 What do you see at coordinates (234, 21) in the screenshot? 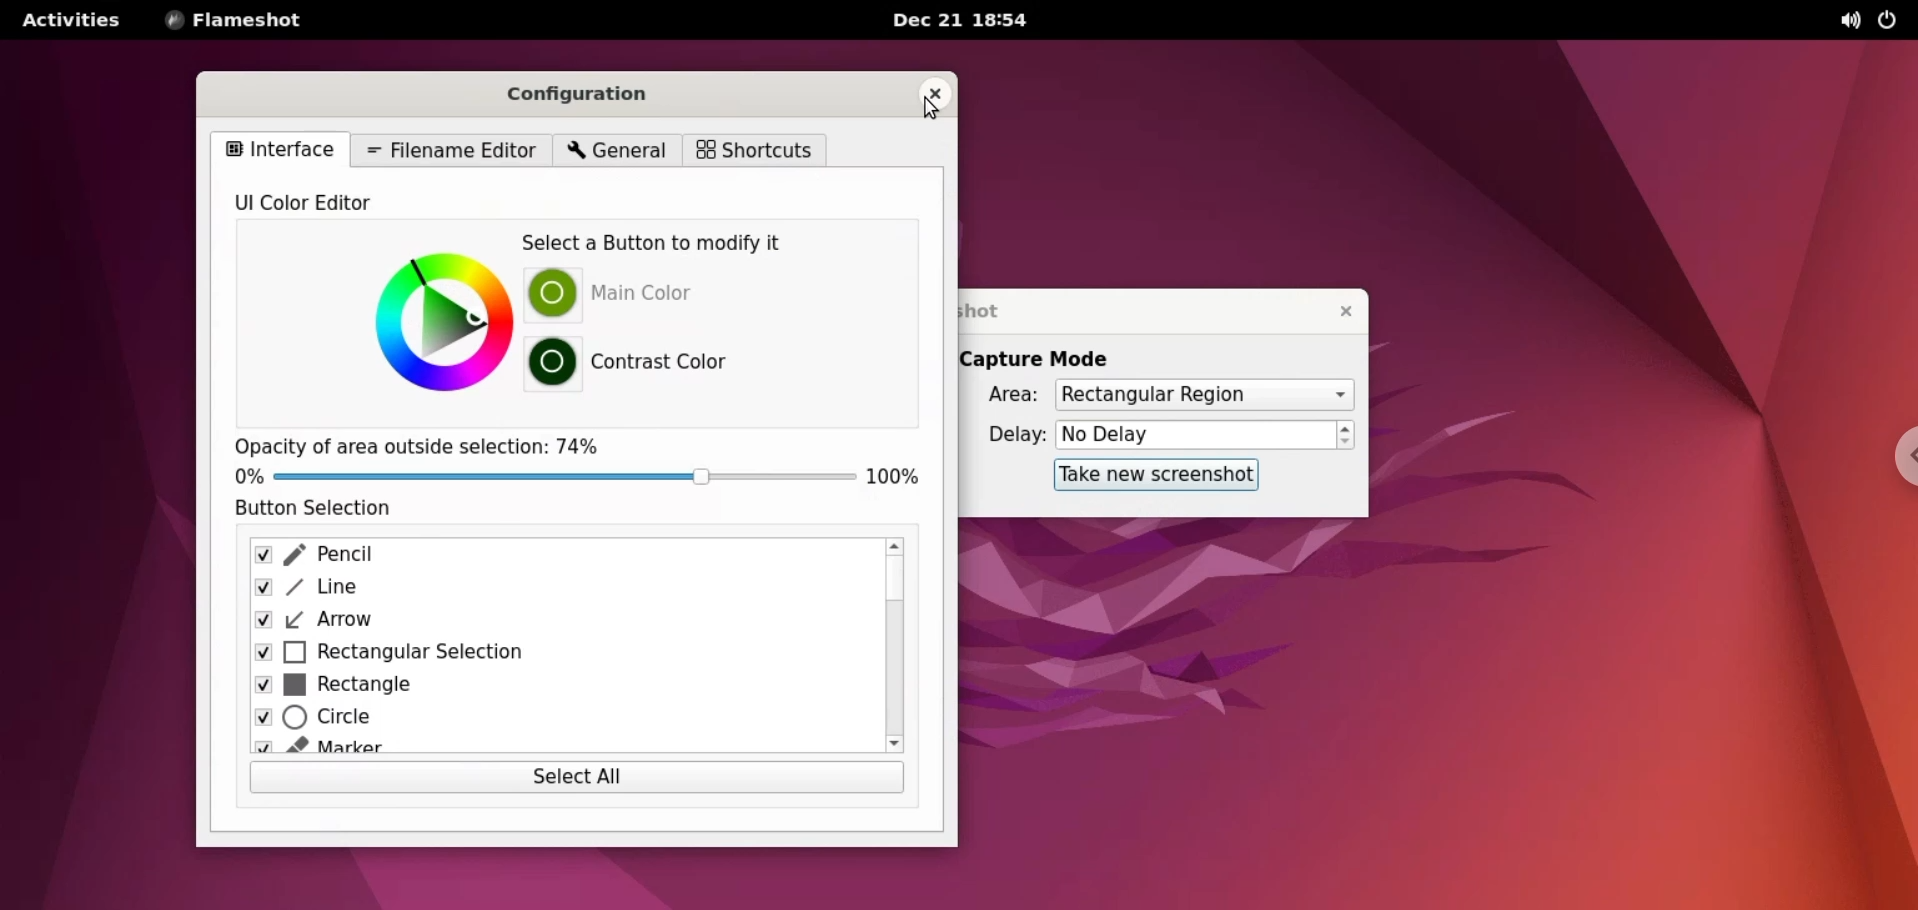
I see `flameshot options` at bounding box center [234, 21].